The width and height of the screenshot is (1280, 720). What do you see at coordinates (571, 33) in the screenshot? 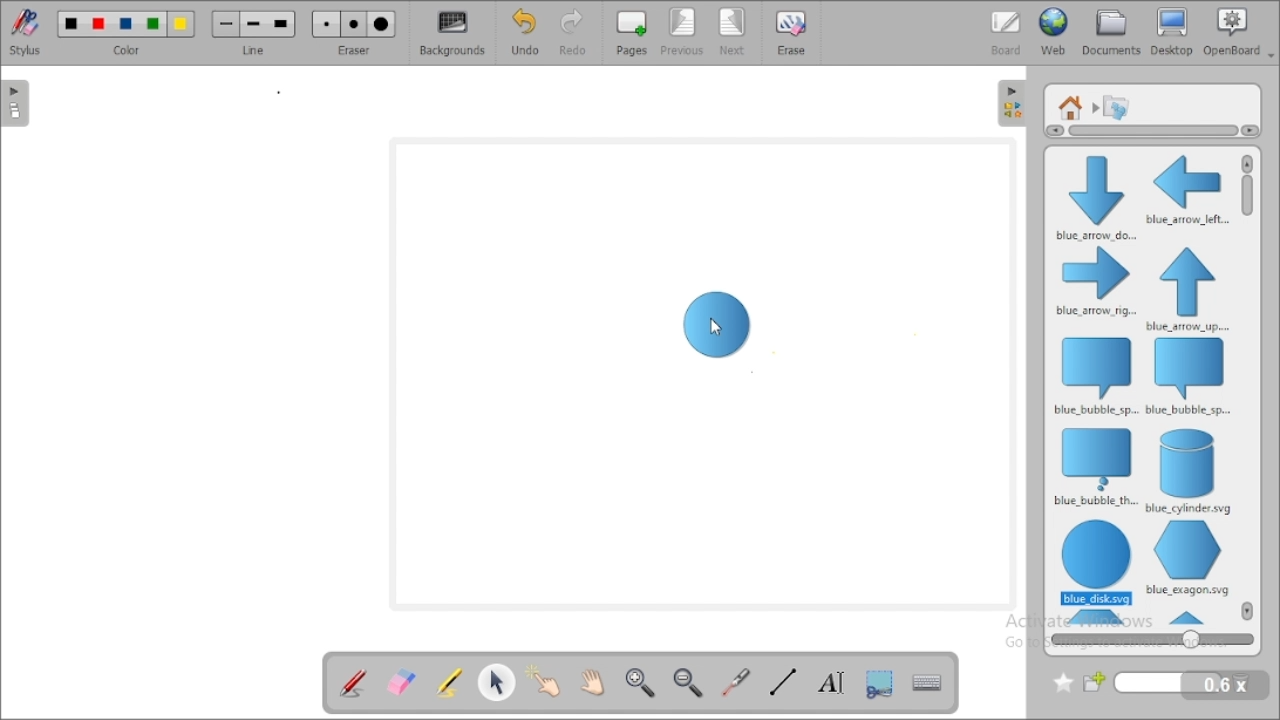
I see `redo` at bounding box center [571, 33].